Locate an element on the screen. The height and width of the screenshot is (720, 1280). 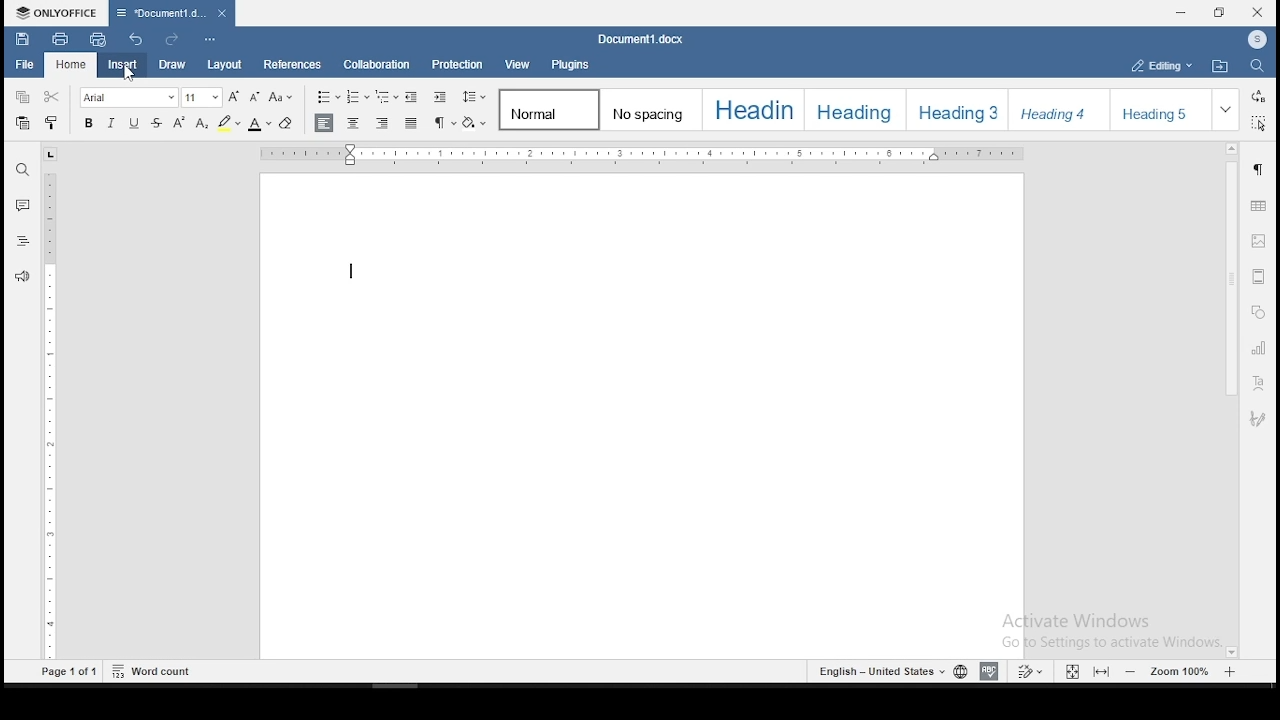
paste is located at coordinates (23, 126).